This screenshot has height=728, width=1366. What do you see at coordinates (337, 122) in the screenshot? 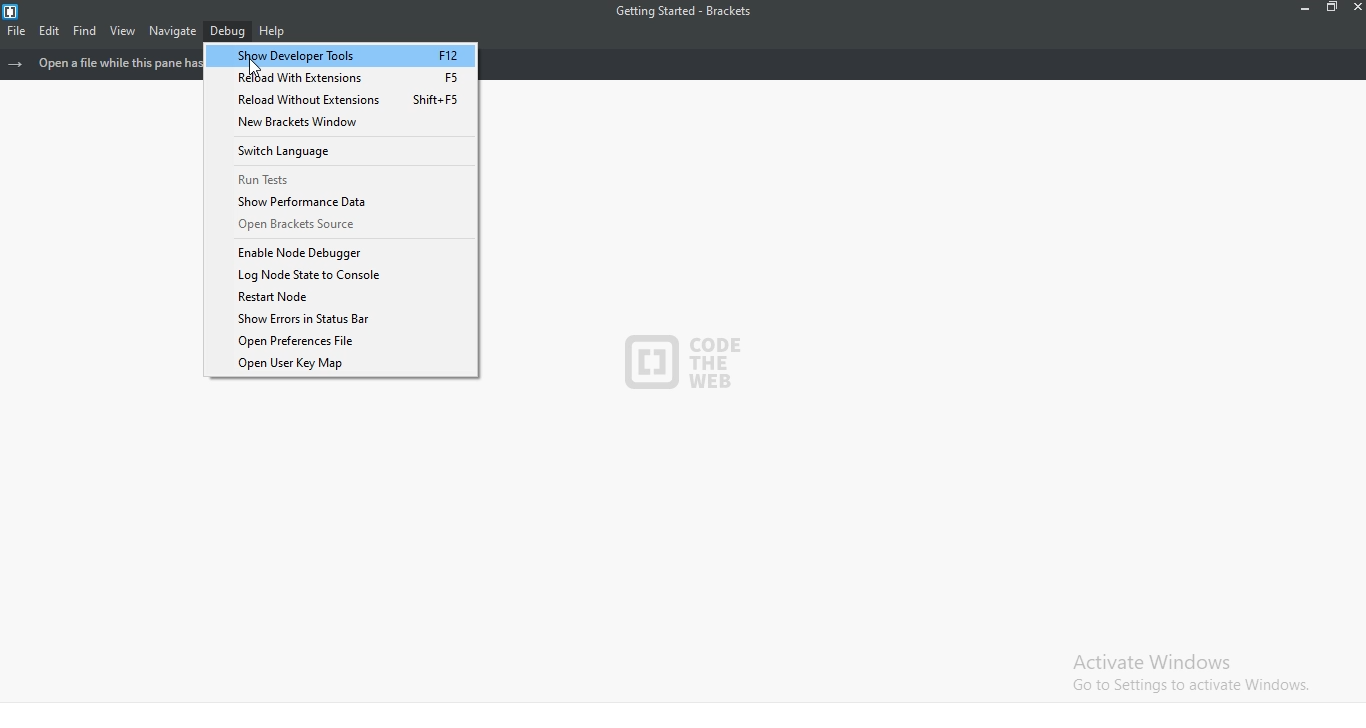
I see `New Brackets Window` at bounding box center [337, 122].